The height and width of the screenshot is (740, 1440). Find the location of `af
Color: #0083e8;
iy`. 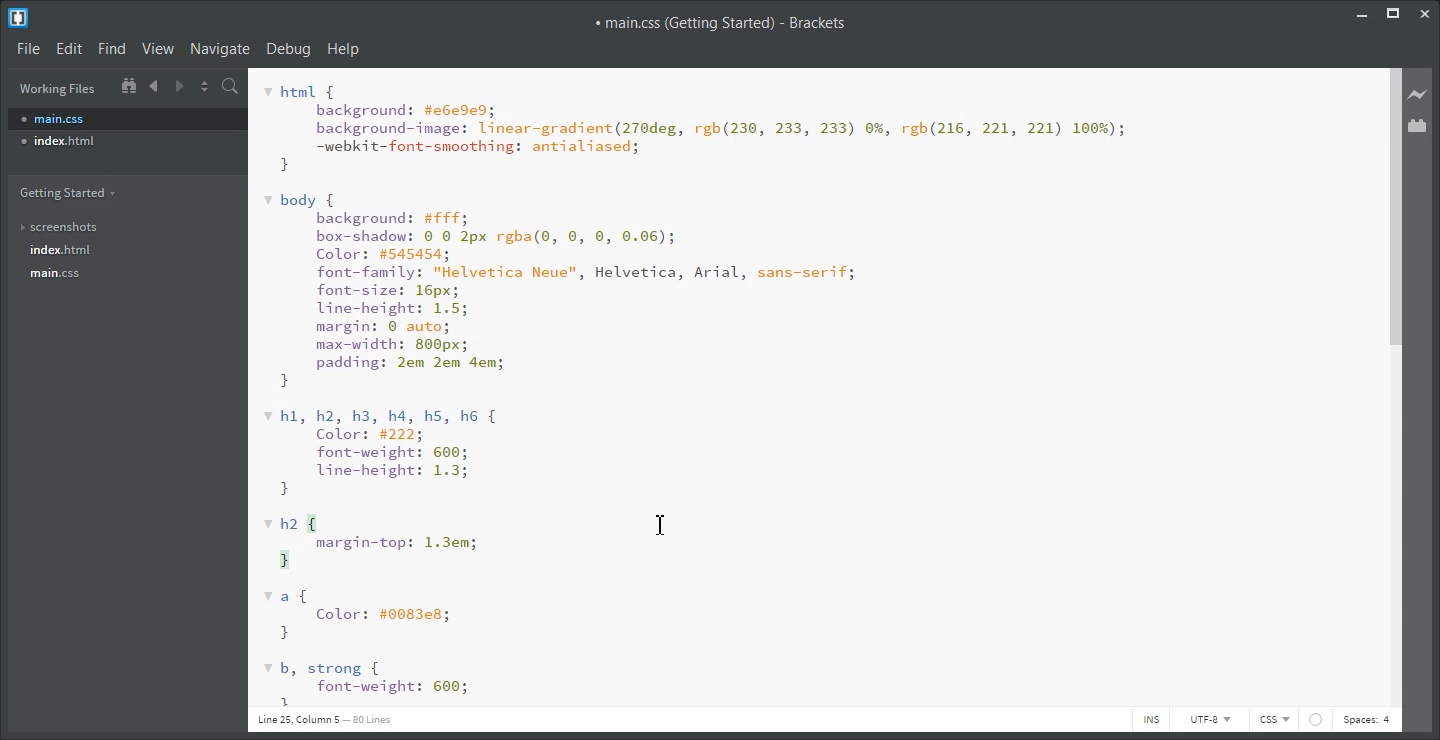

af
Color: #0083e8;
iy is located at coordinates (359, 617).